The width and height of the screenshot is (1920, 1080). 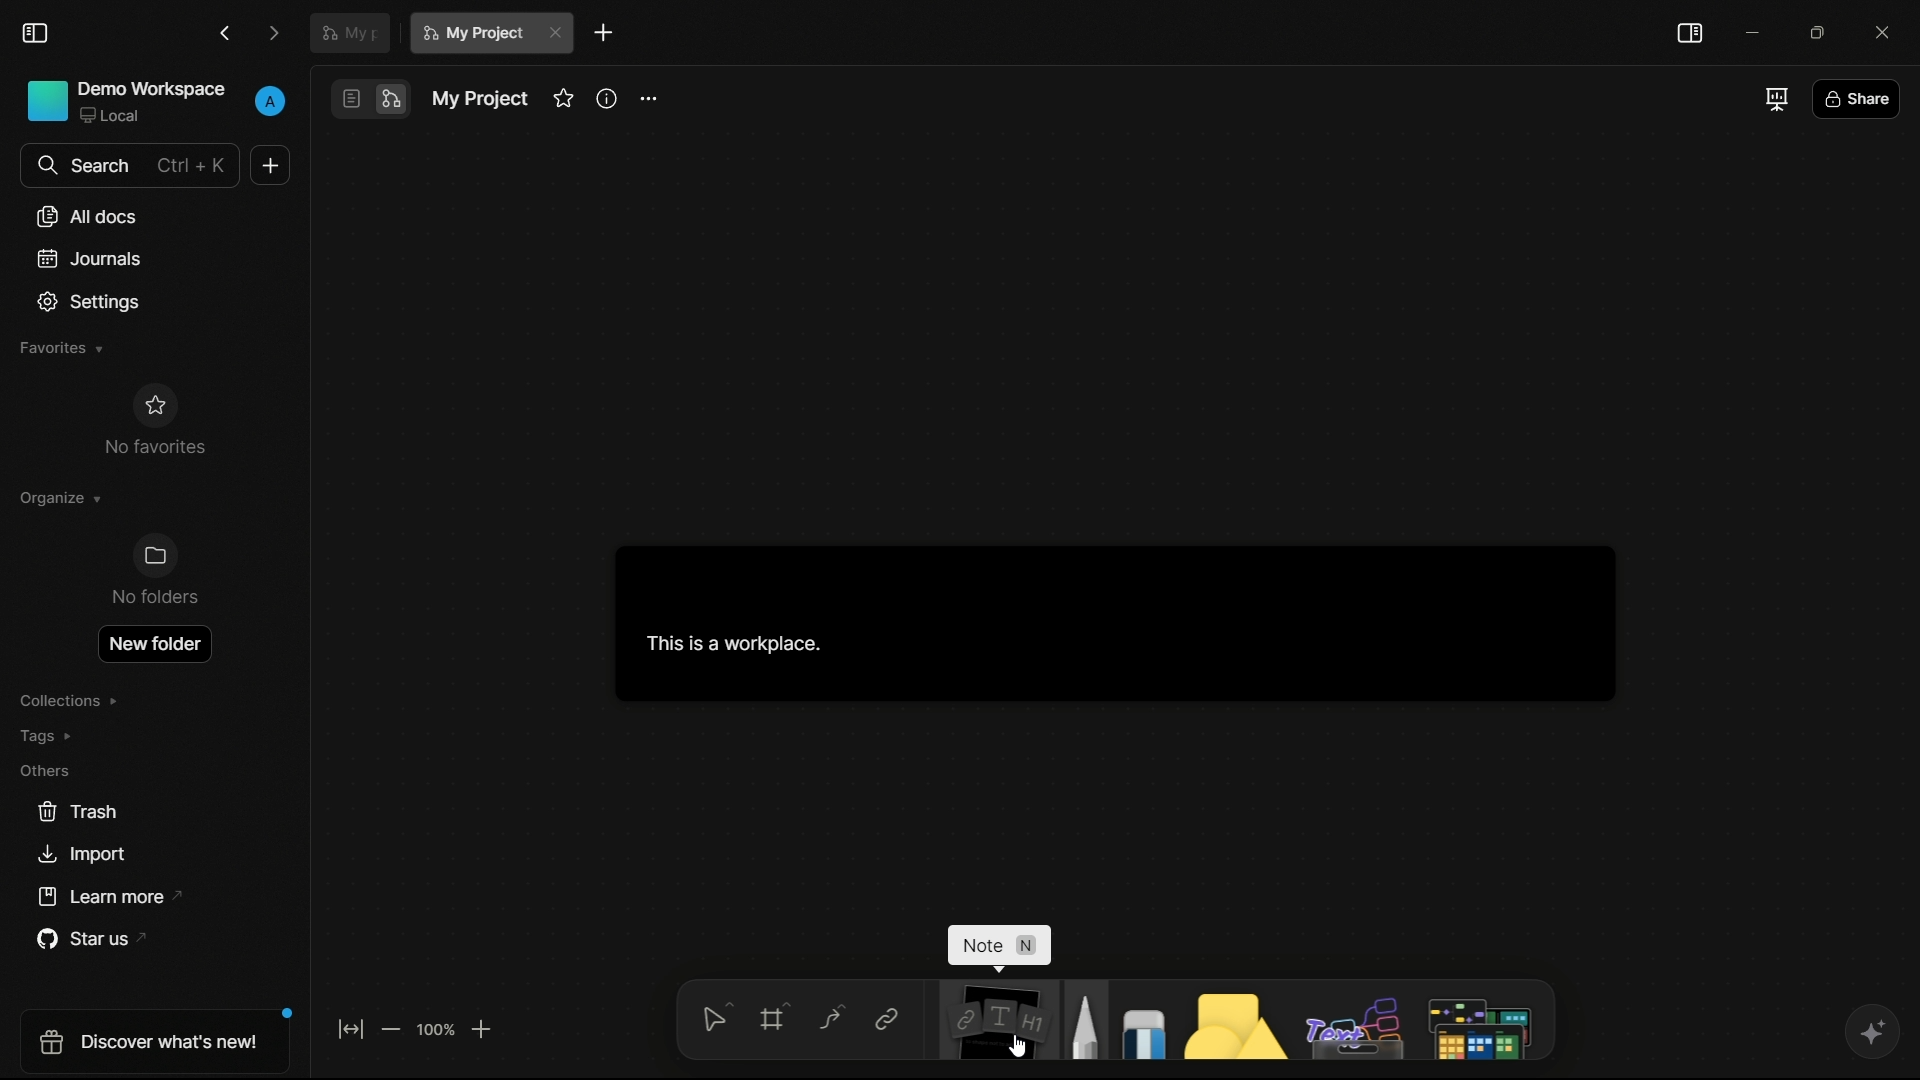 What do you see at coordinates (886, 1020) in the screenshot?
I see `link` at bounding box center [886, 1020].